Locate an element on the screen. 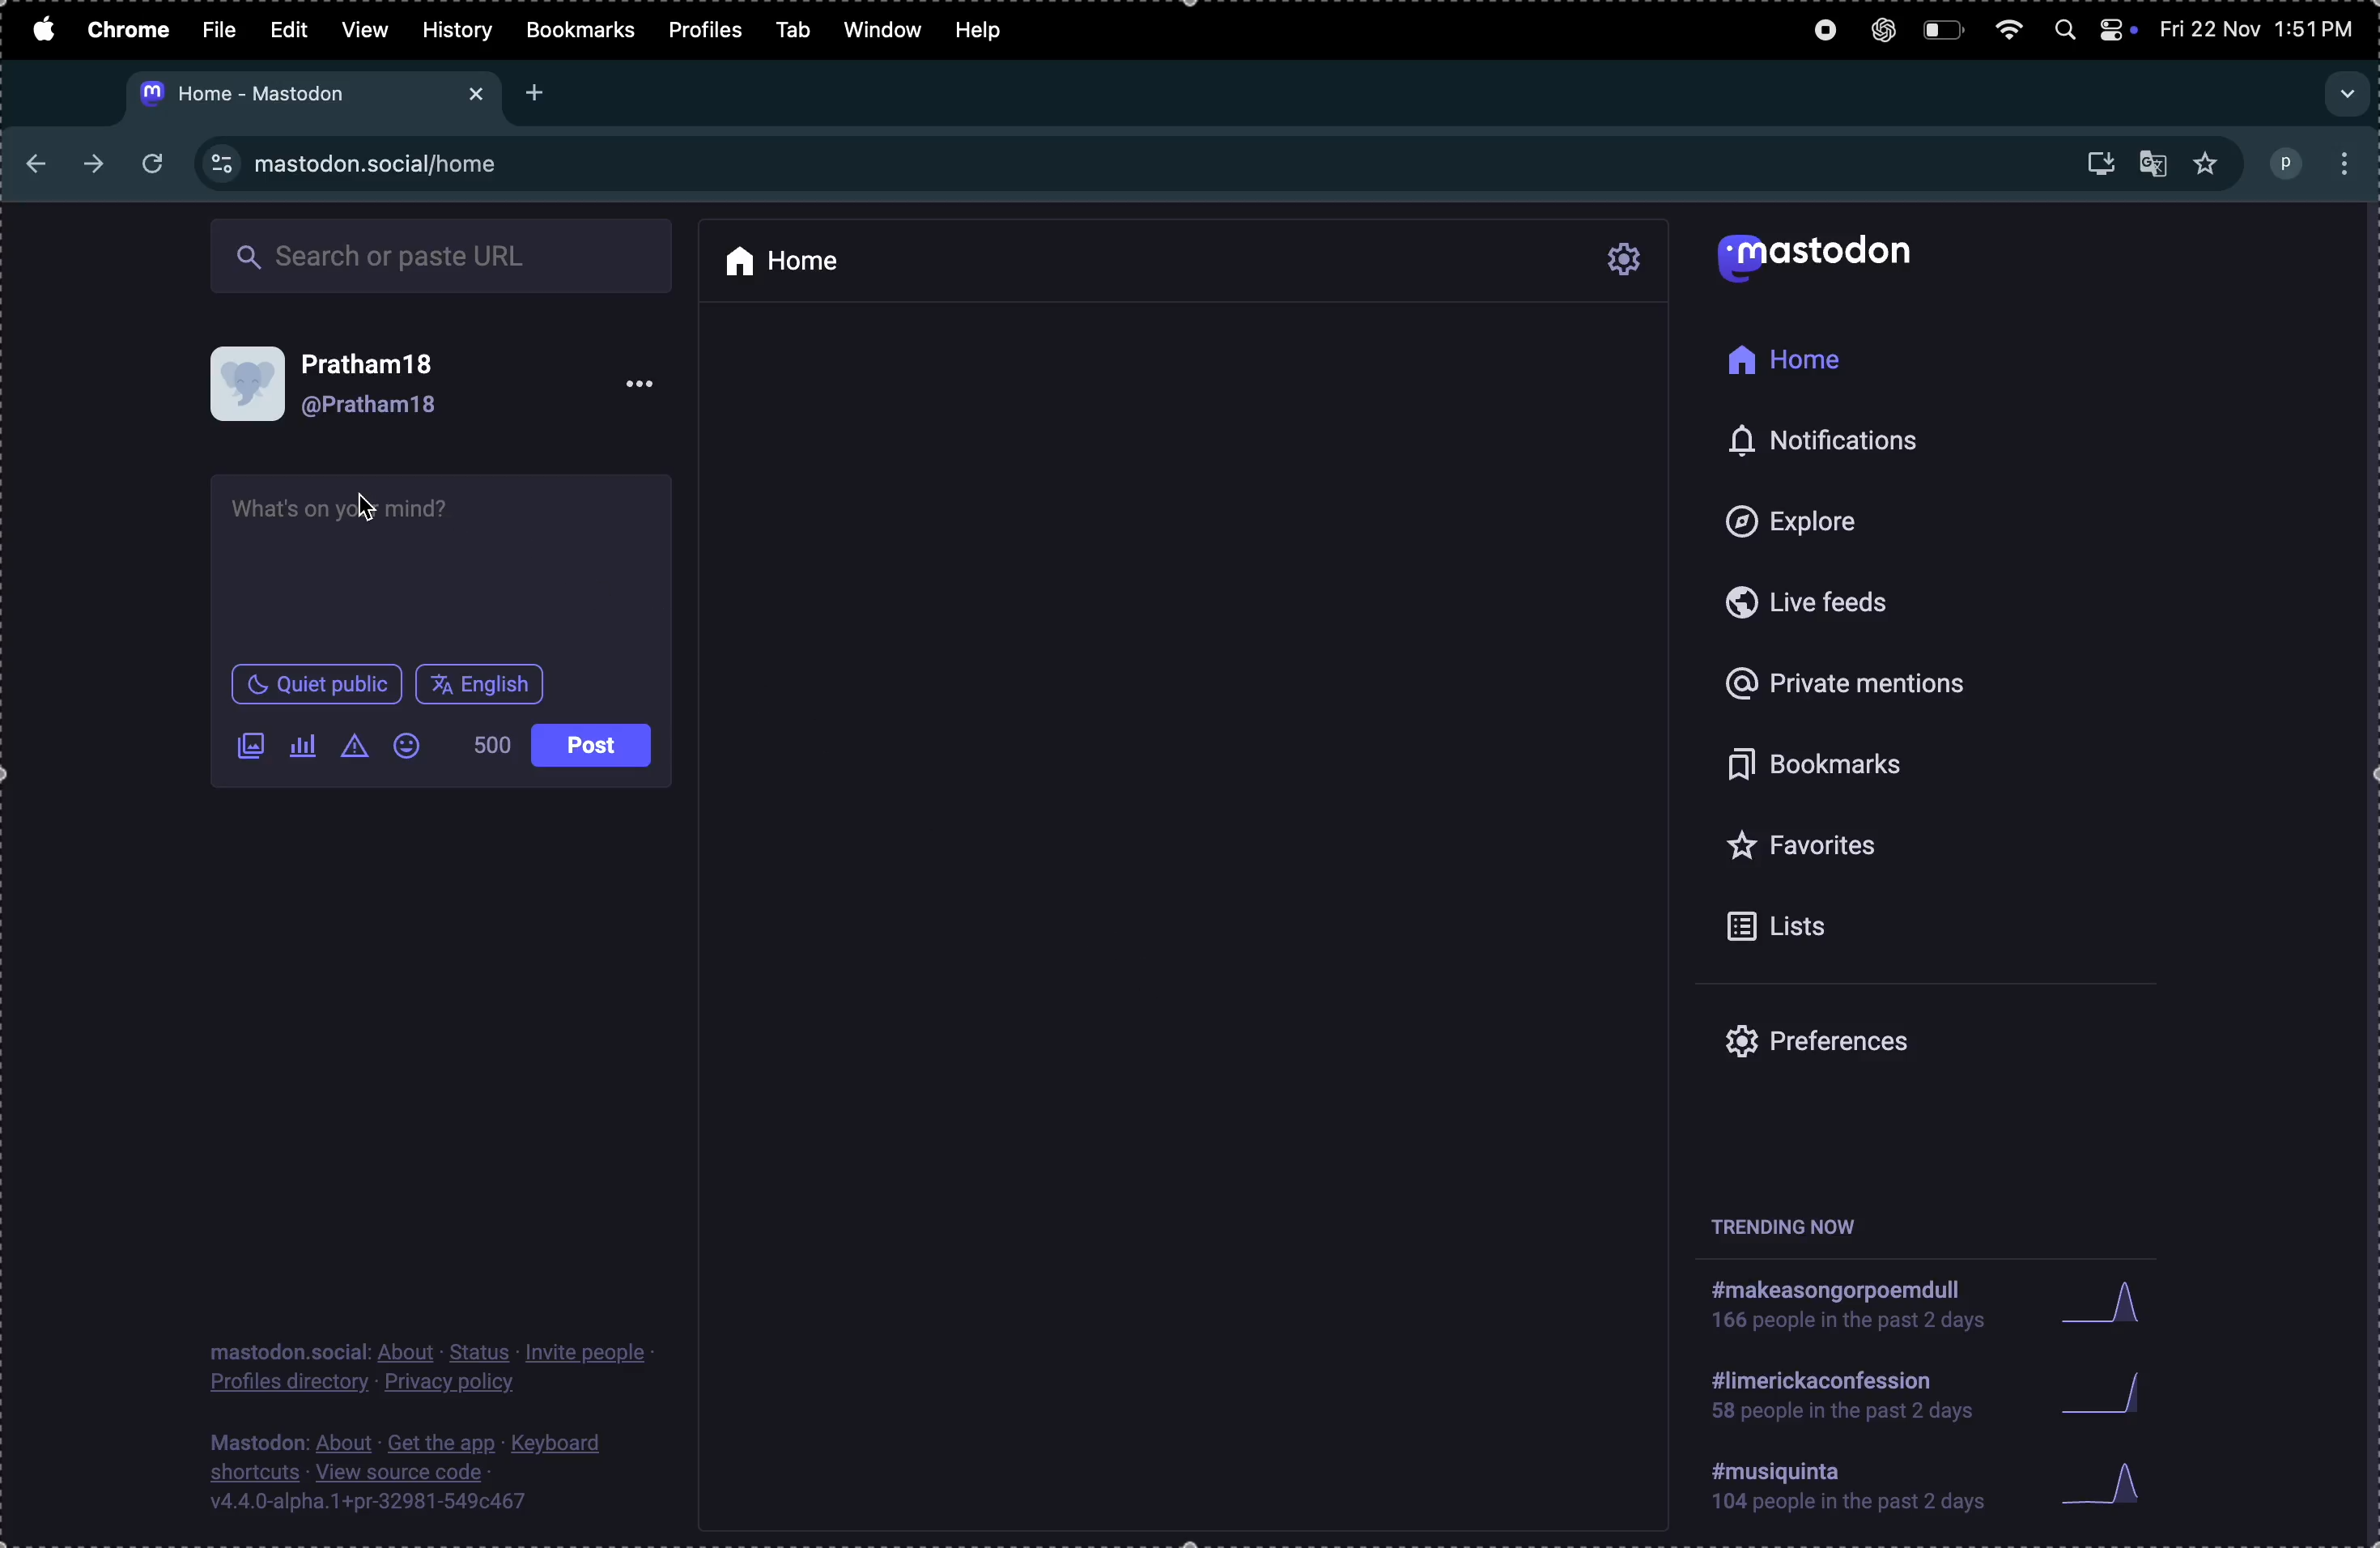 The width and height of the screenshot is (2380, 1548). hashtags is located at coordinates (1844, 1486).